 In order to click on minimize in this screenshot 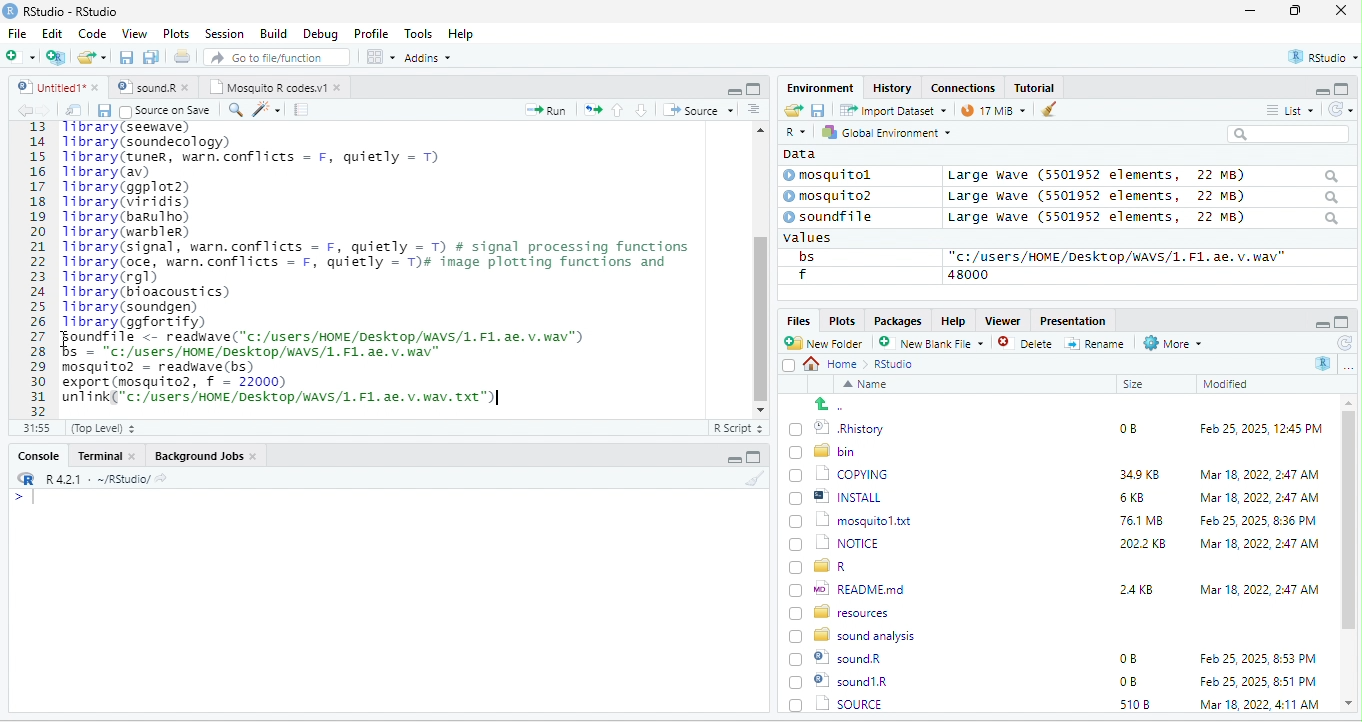, I will do `click(1250, 12)`.